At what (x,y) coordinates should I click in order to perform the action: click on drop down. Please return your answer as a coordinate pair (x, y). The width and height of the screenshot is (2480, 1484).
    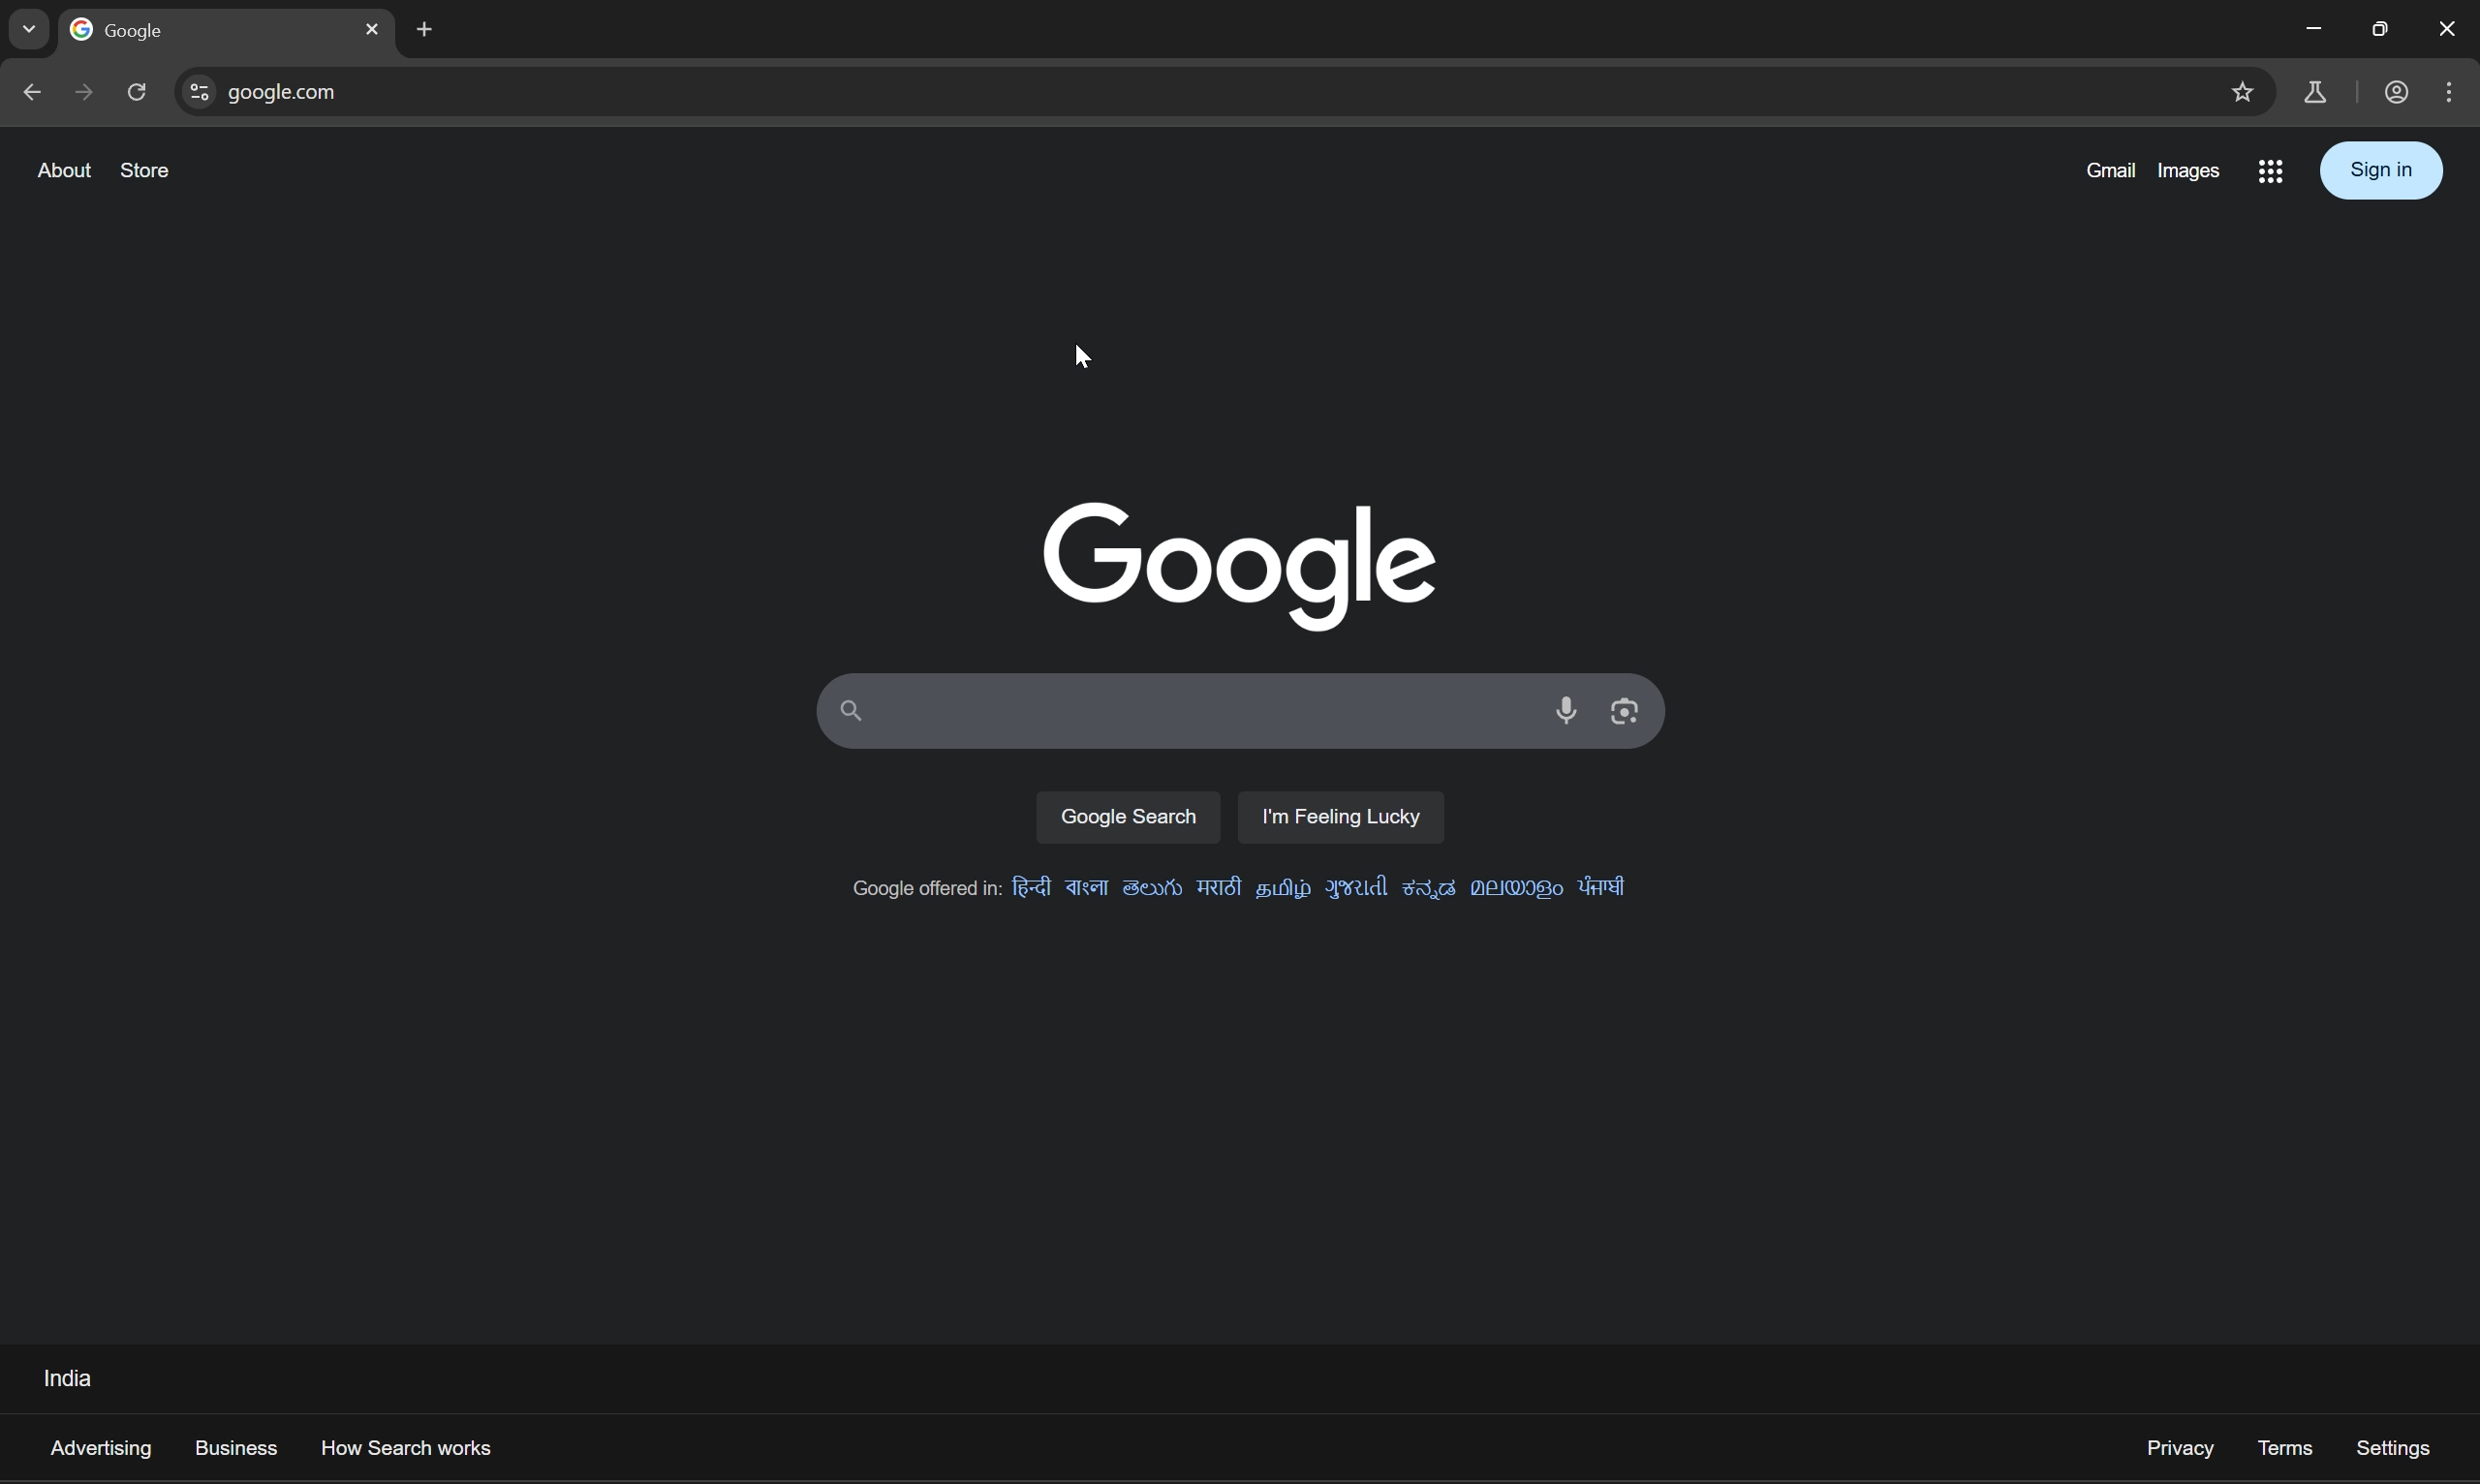
    Looking at the image, I should click on (33, 28).